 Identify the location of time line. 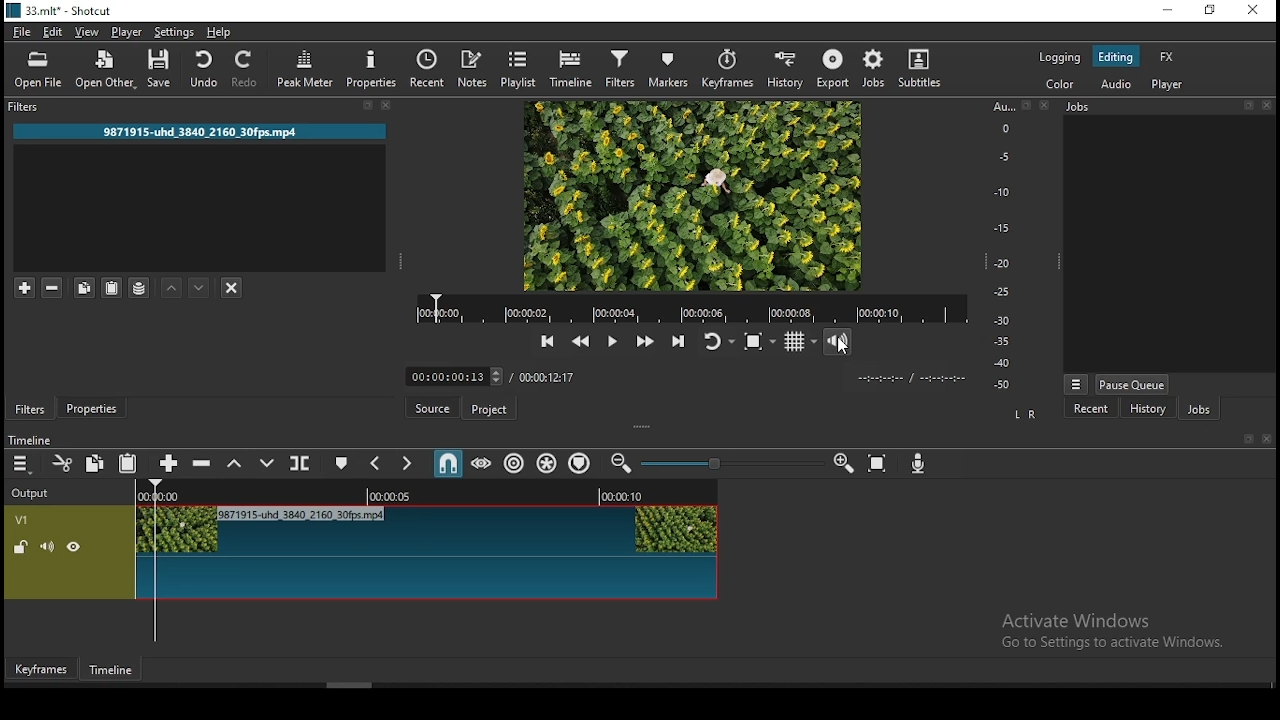
(31, 438).